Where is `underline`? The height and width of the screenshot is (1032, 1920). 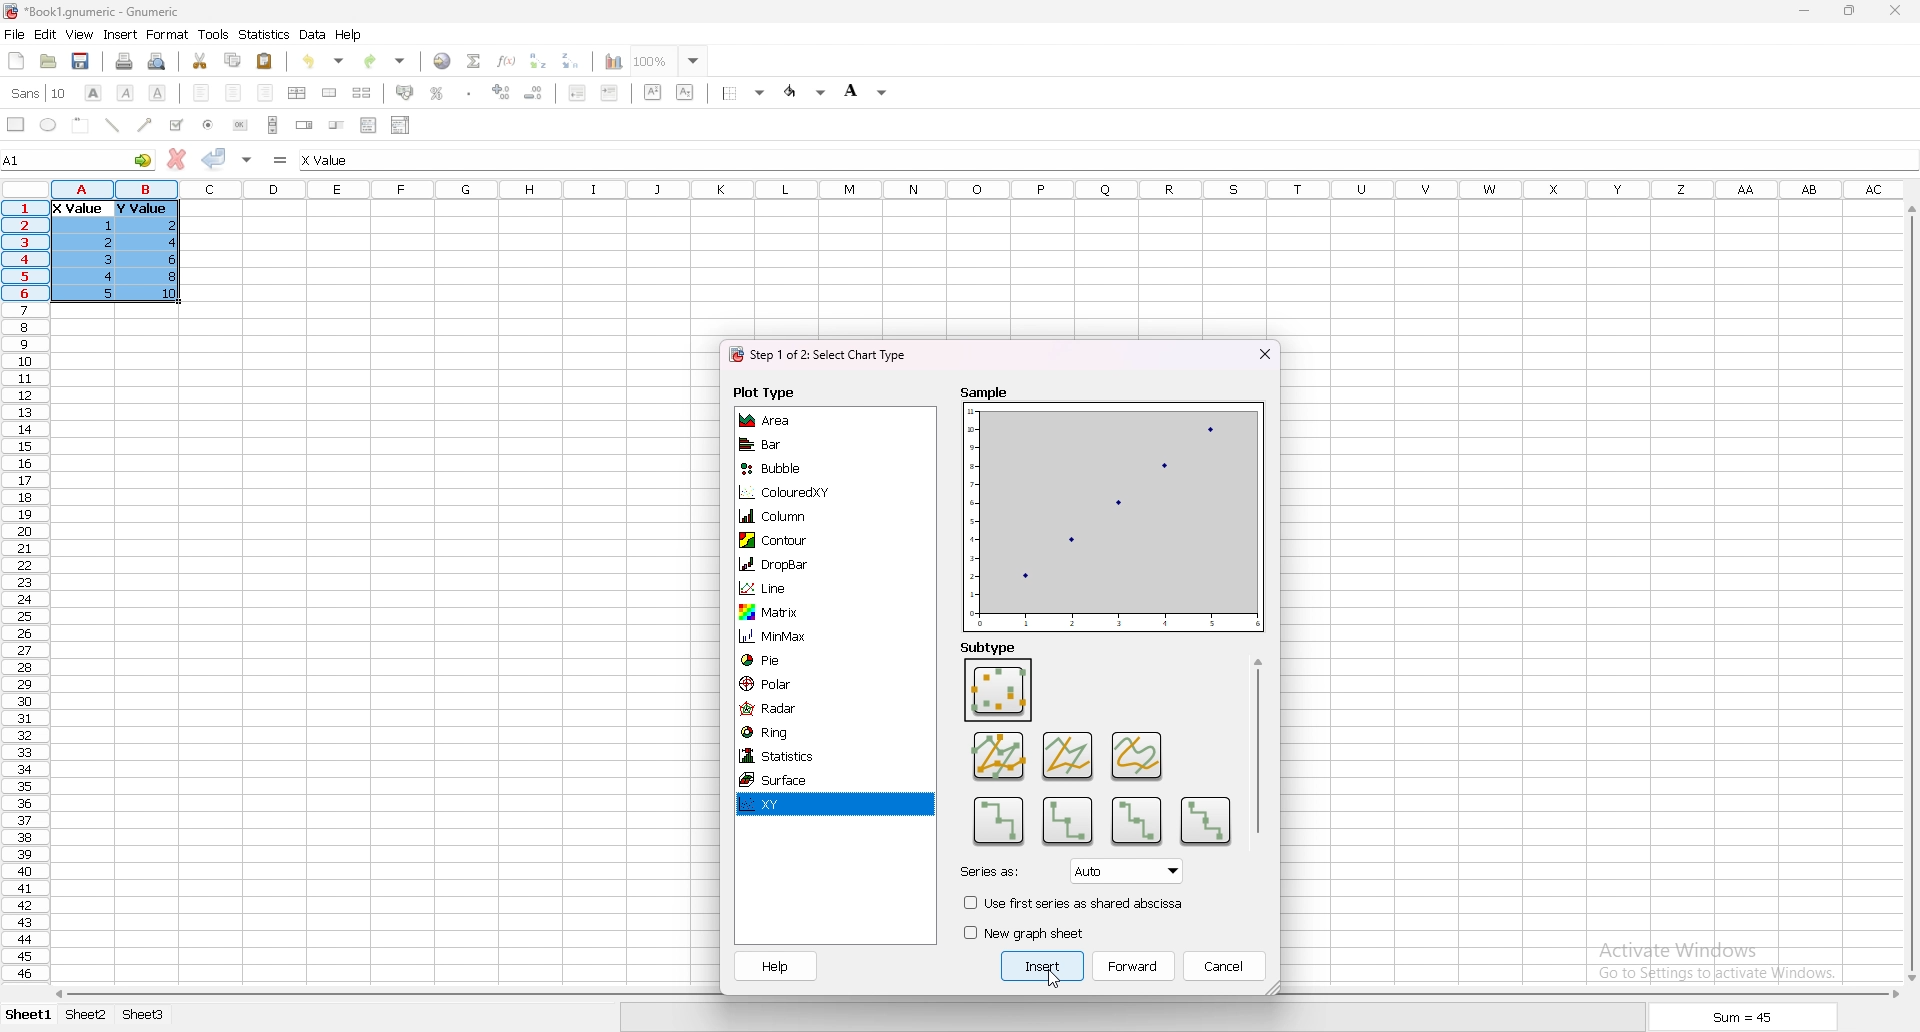
underline is located at coordinates (157, 93).